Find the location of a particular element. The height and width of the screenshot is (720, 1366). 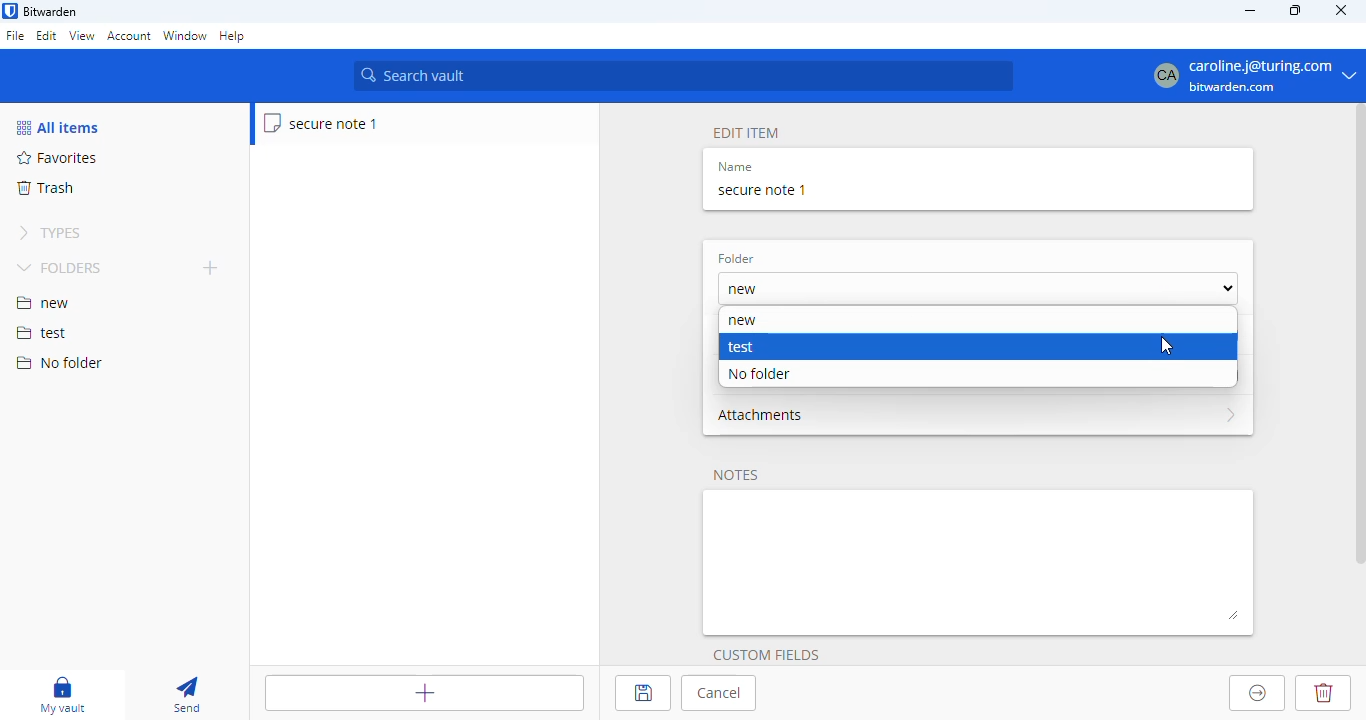

profile is located at coordinates (1247, 75).